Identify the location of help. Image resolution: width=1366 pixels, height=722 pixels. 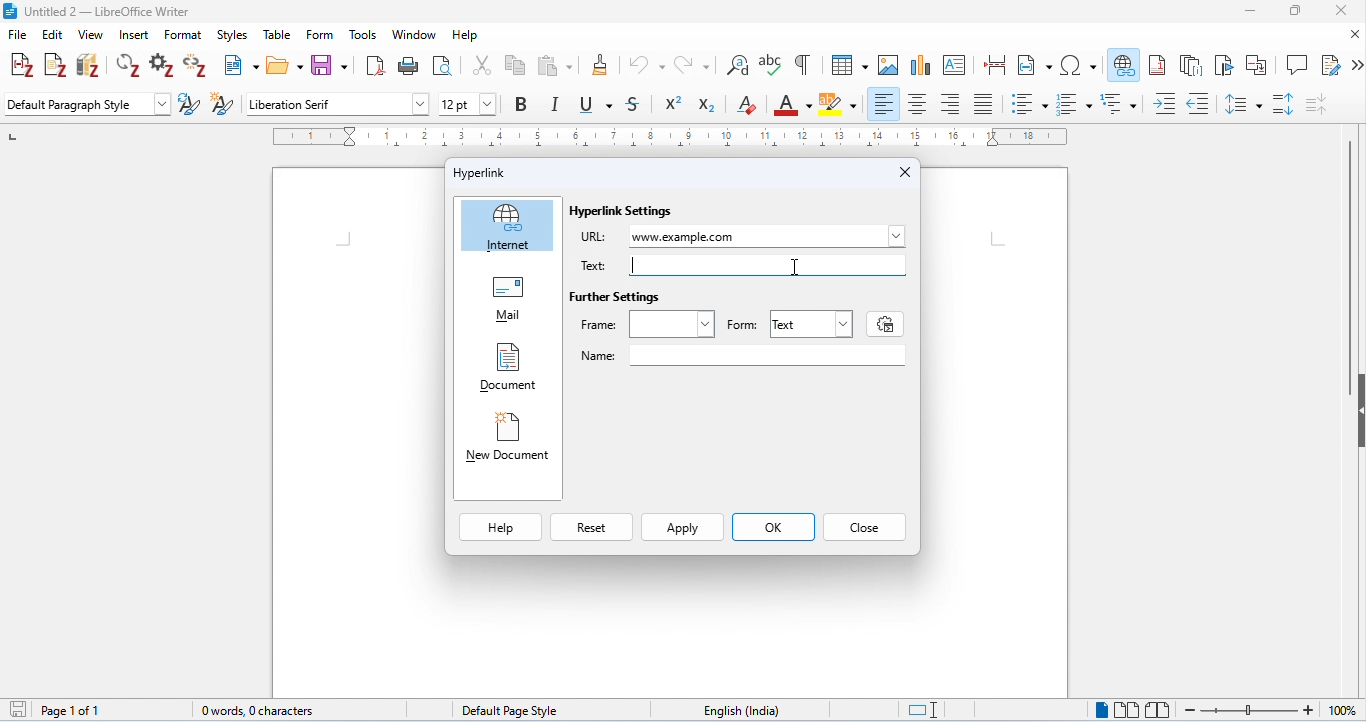
(466, 36).